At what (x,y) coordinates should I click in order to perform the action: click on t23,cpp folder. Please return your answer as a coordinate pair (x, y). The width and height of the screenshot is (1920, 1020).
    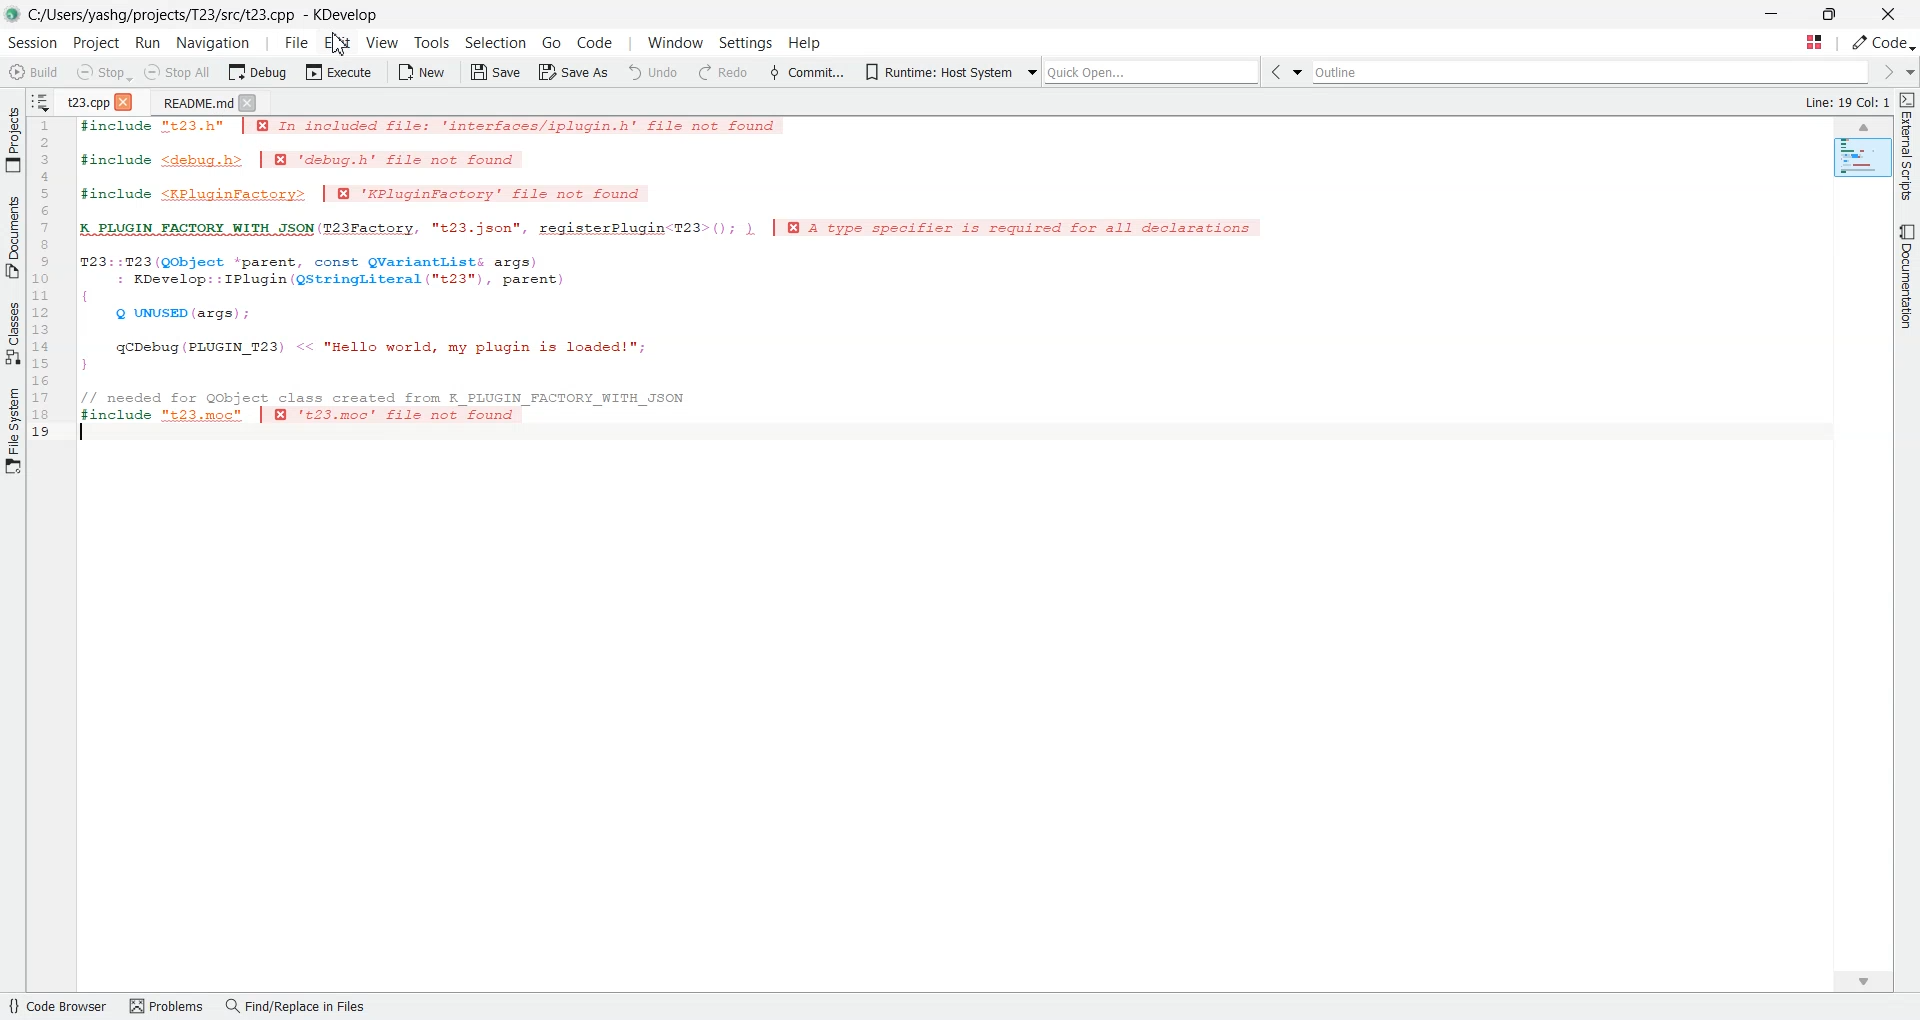
    Looking at the image, I should click on (87, 101).